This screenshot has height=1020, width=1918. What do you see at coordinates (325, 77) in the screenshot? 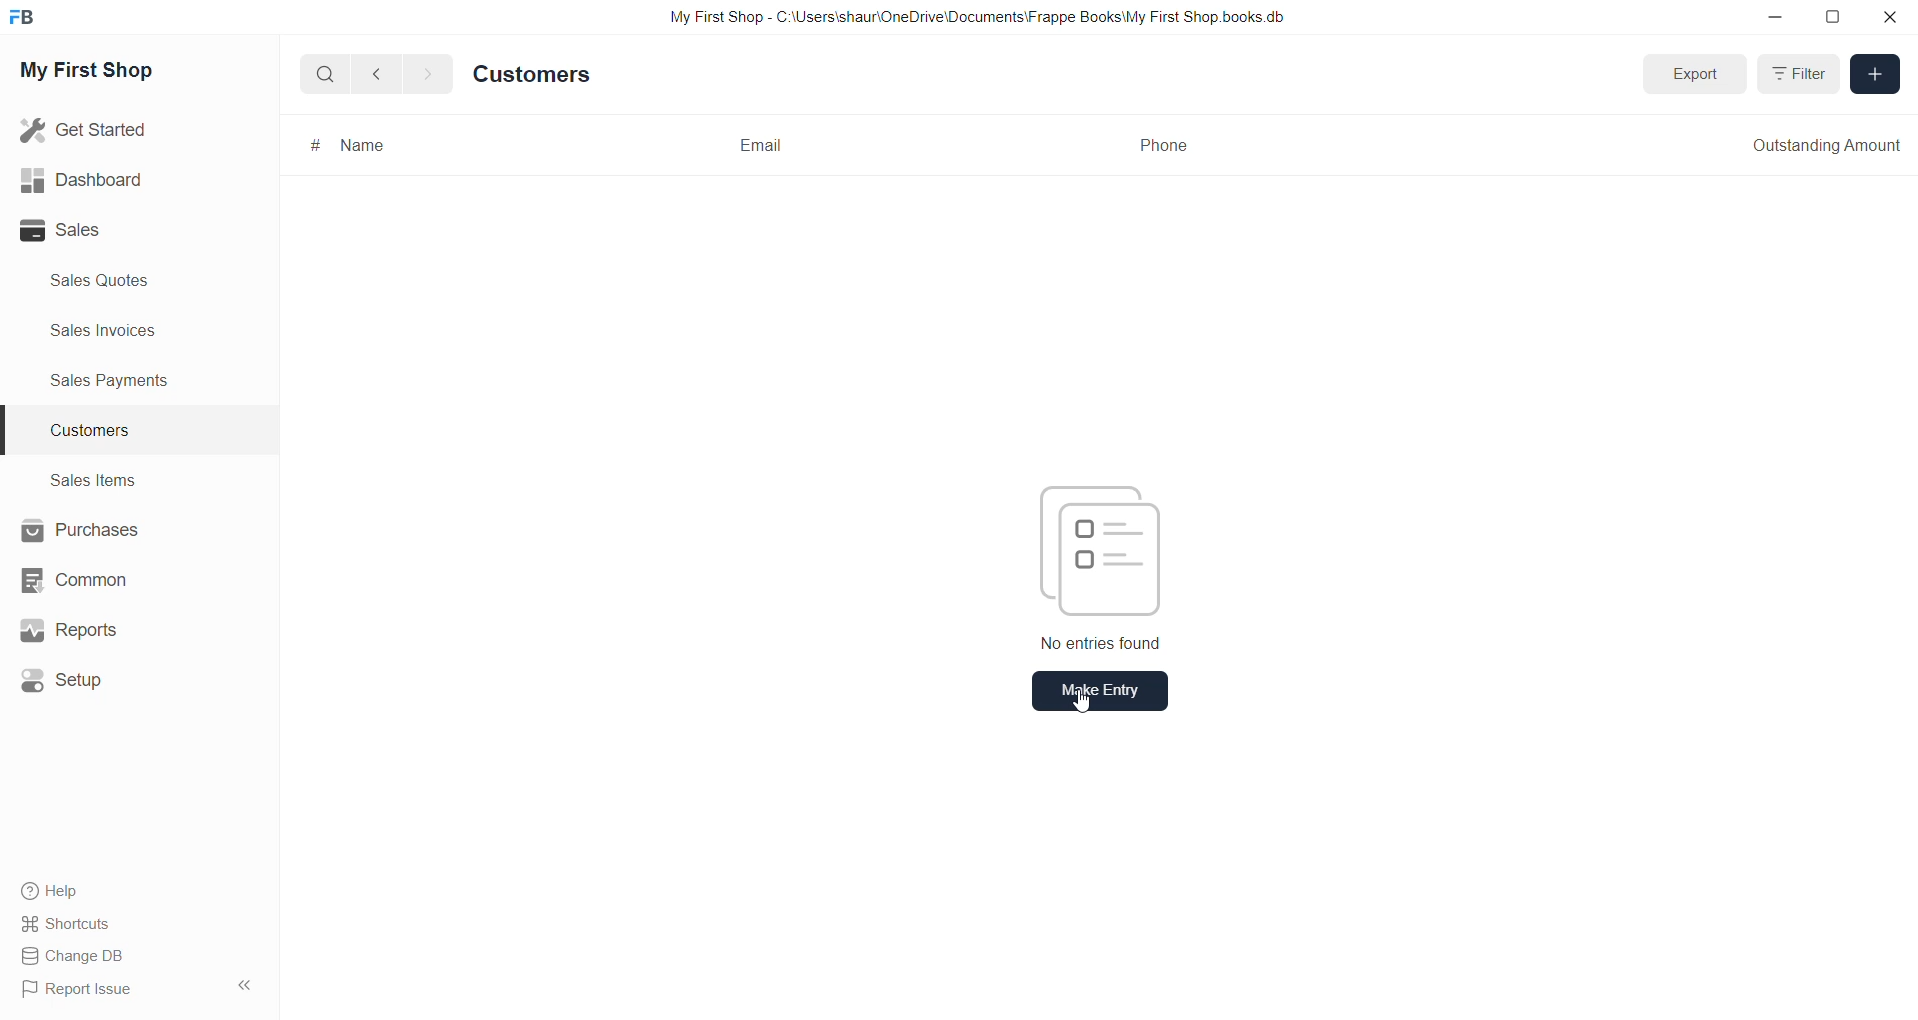
I see `Search` at bounding box center [325, 77].